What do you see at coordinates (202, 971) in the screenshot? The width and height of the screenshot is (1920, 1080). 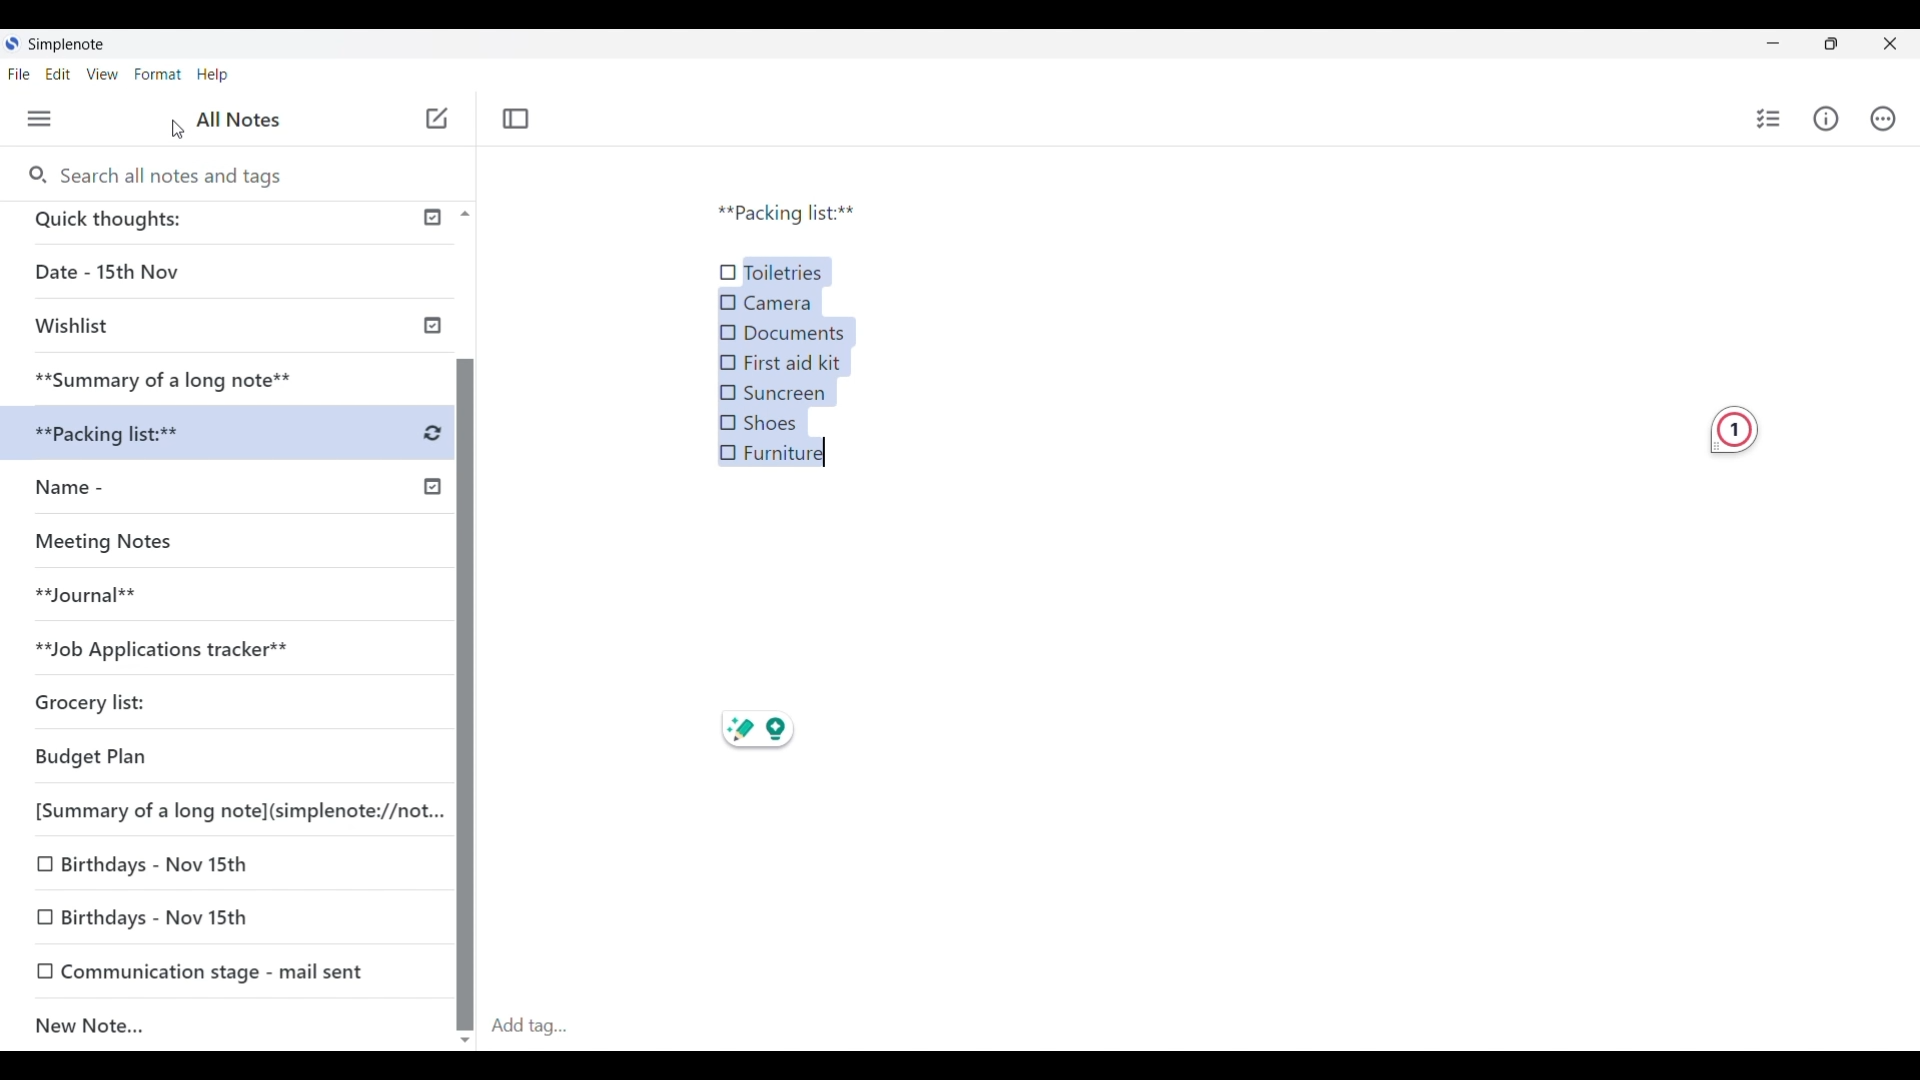 I see `0 Communication stage - mail sent` at bounding box center [202, 971].